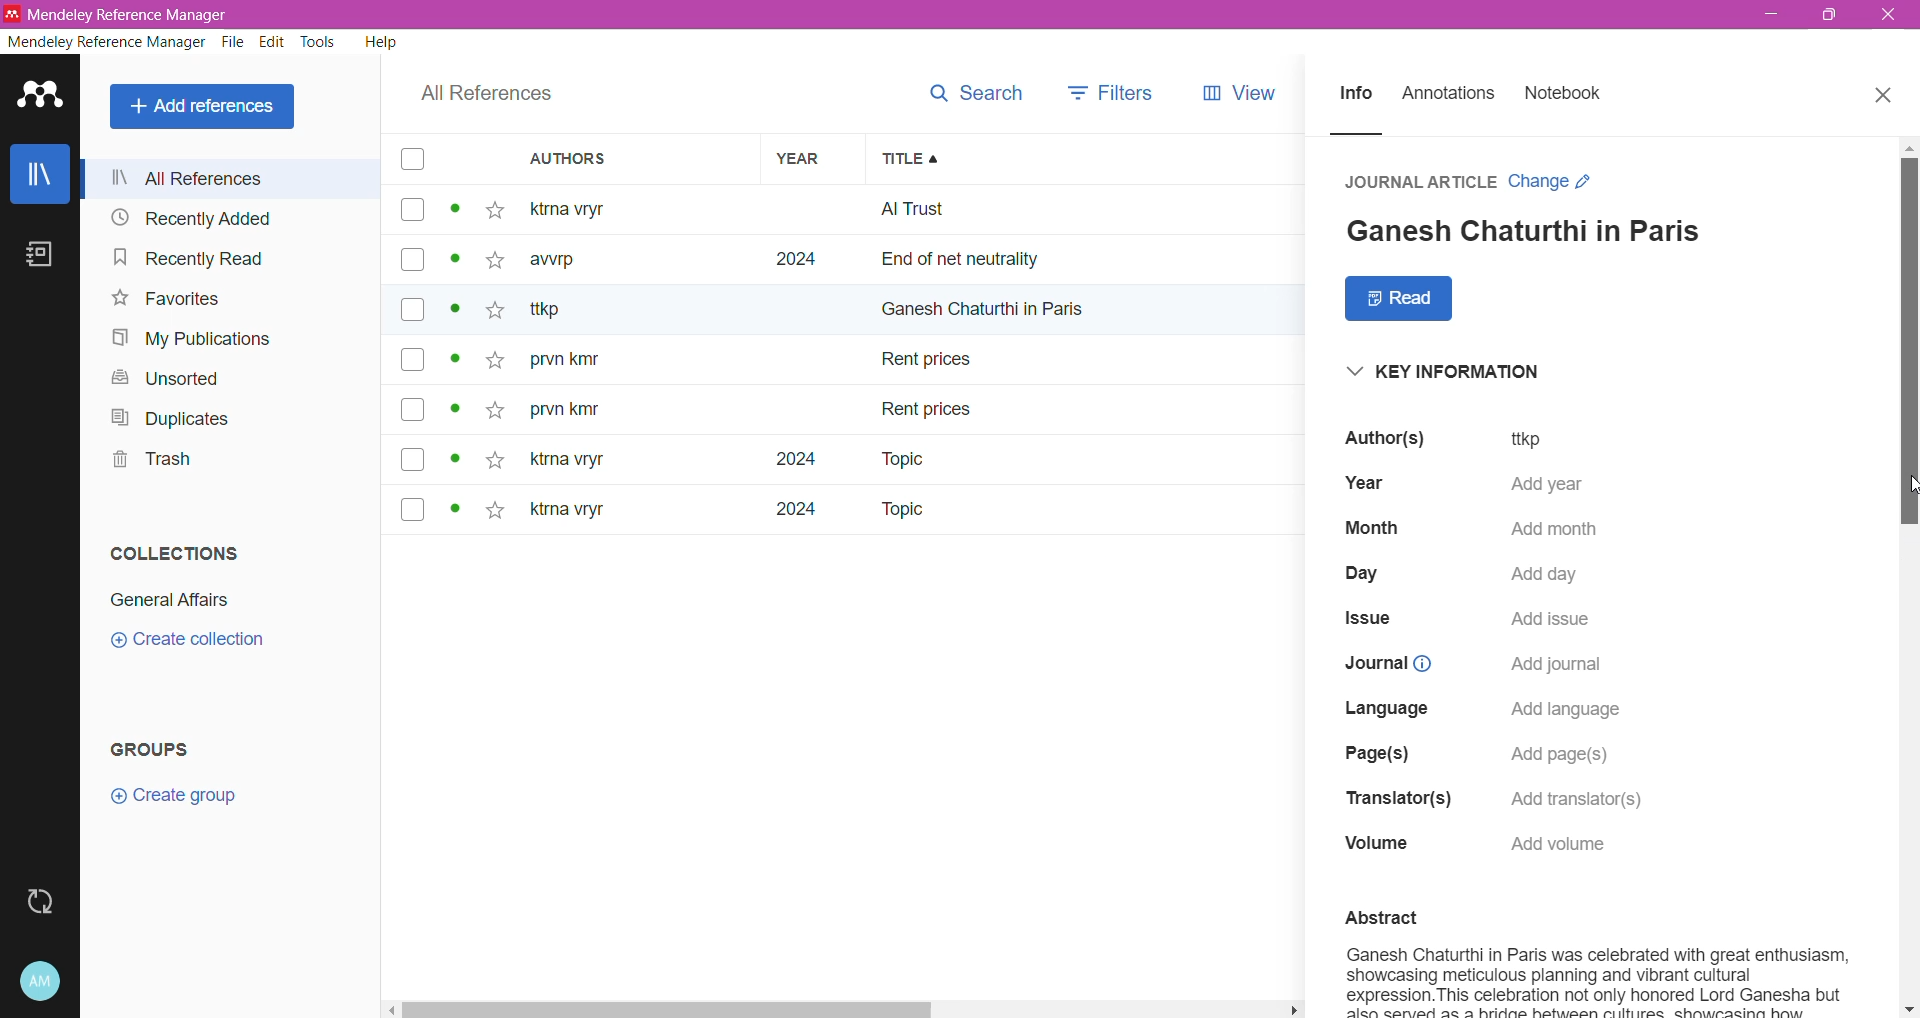 This screenshot has height=1018, width=1920. I want to click on Click to add Journal, so click(1558, 666).